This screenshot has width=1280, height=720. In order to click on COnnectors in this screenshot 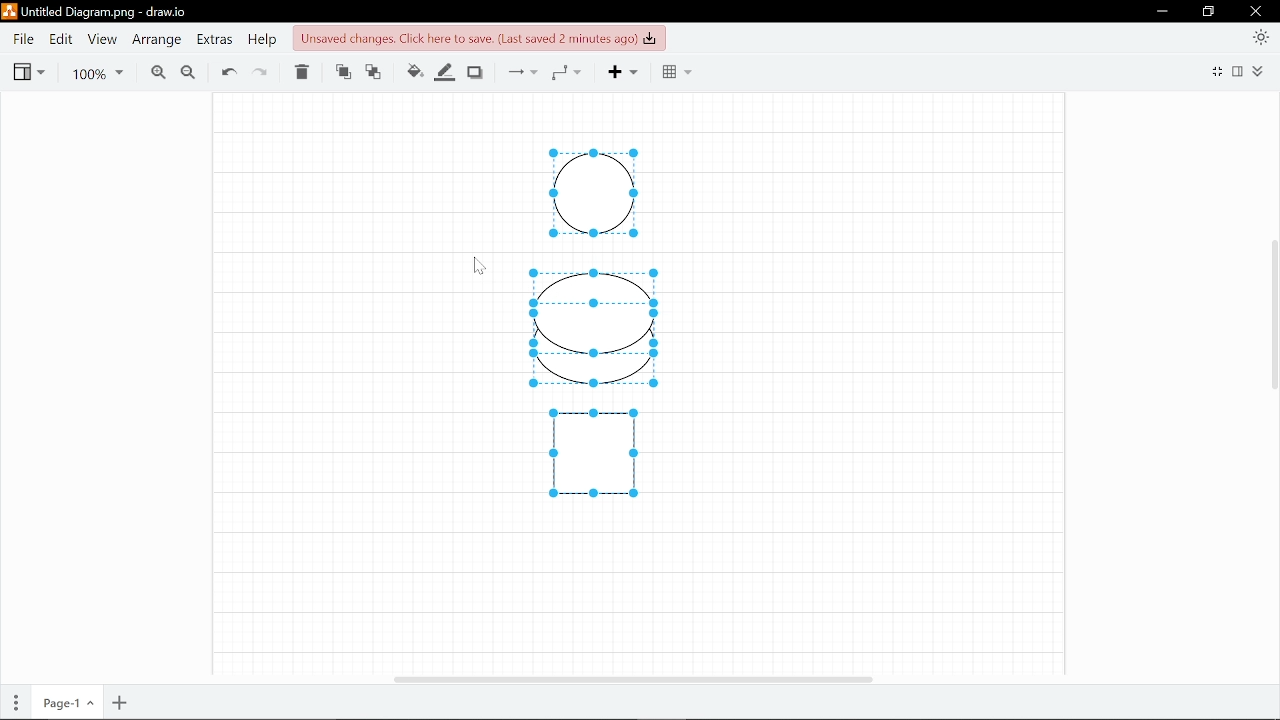, I will do `click(520, 71)`.